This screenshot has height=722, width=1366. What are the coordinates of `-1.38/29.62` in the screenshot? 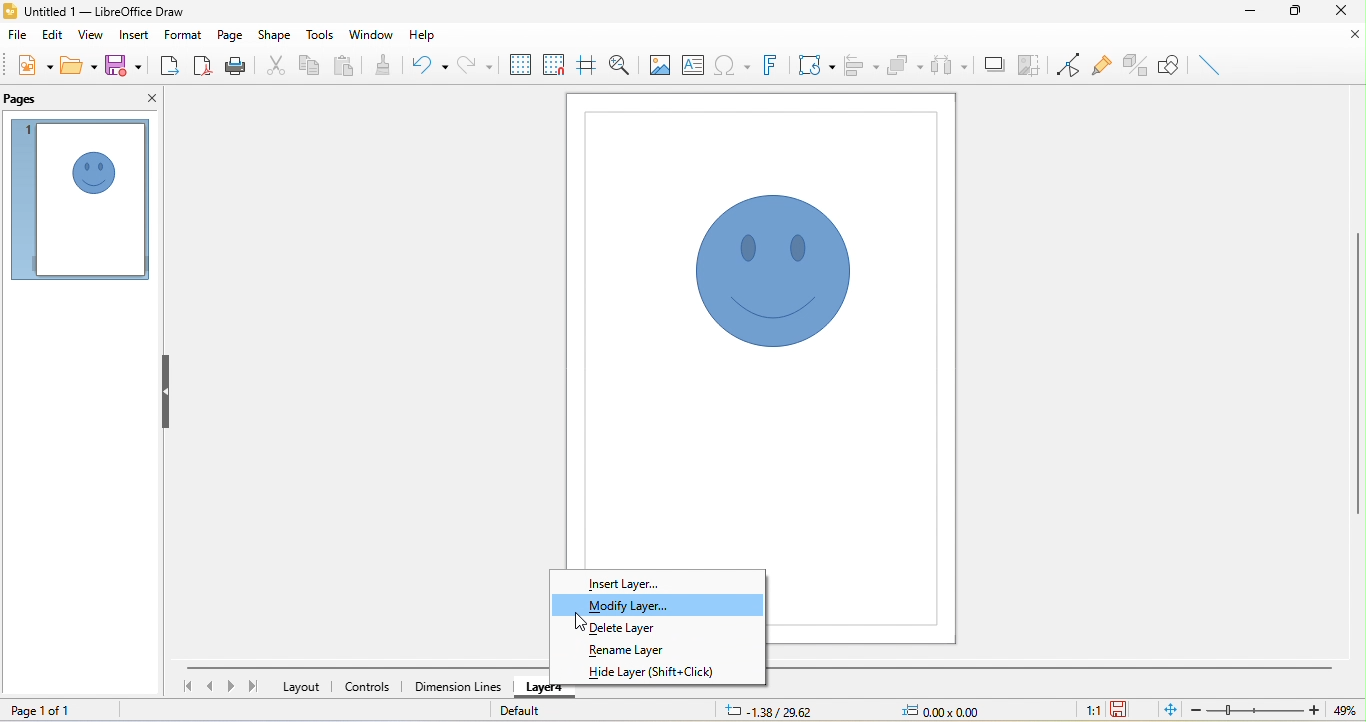 It's located at (779, 710).